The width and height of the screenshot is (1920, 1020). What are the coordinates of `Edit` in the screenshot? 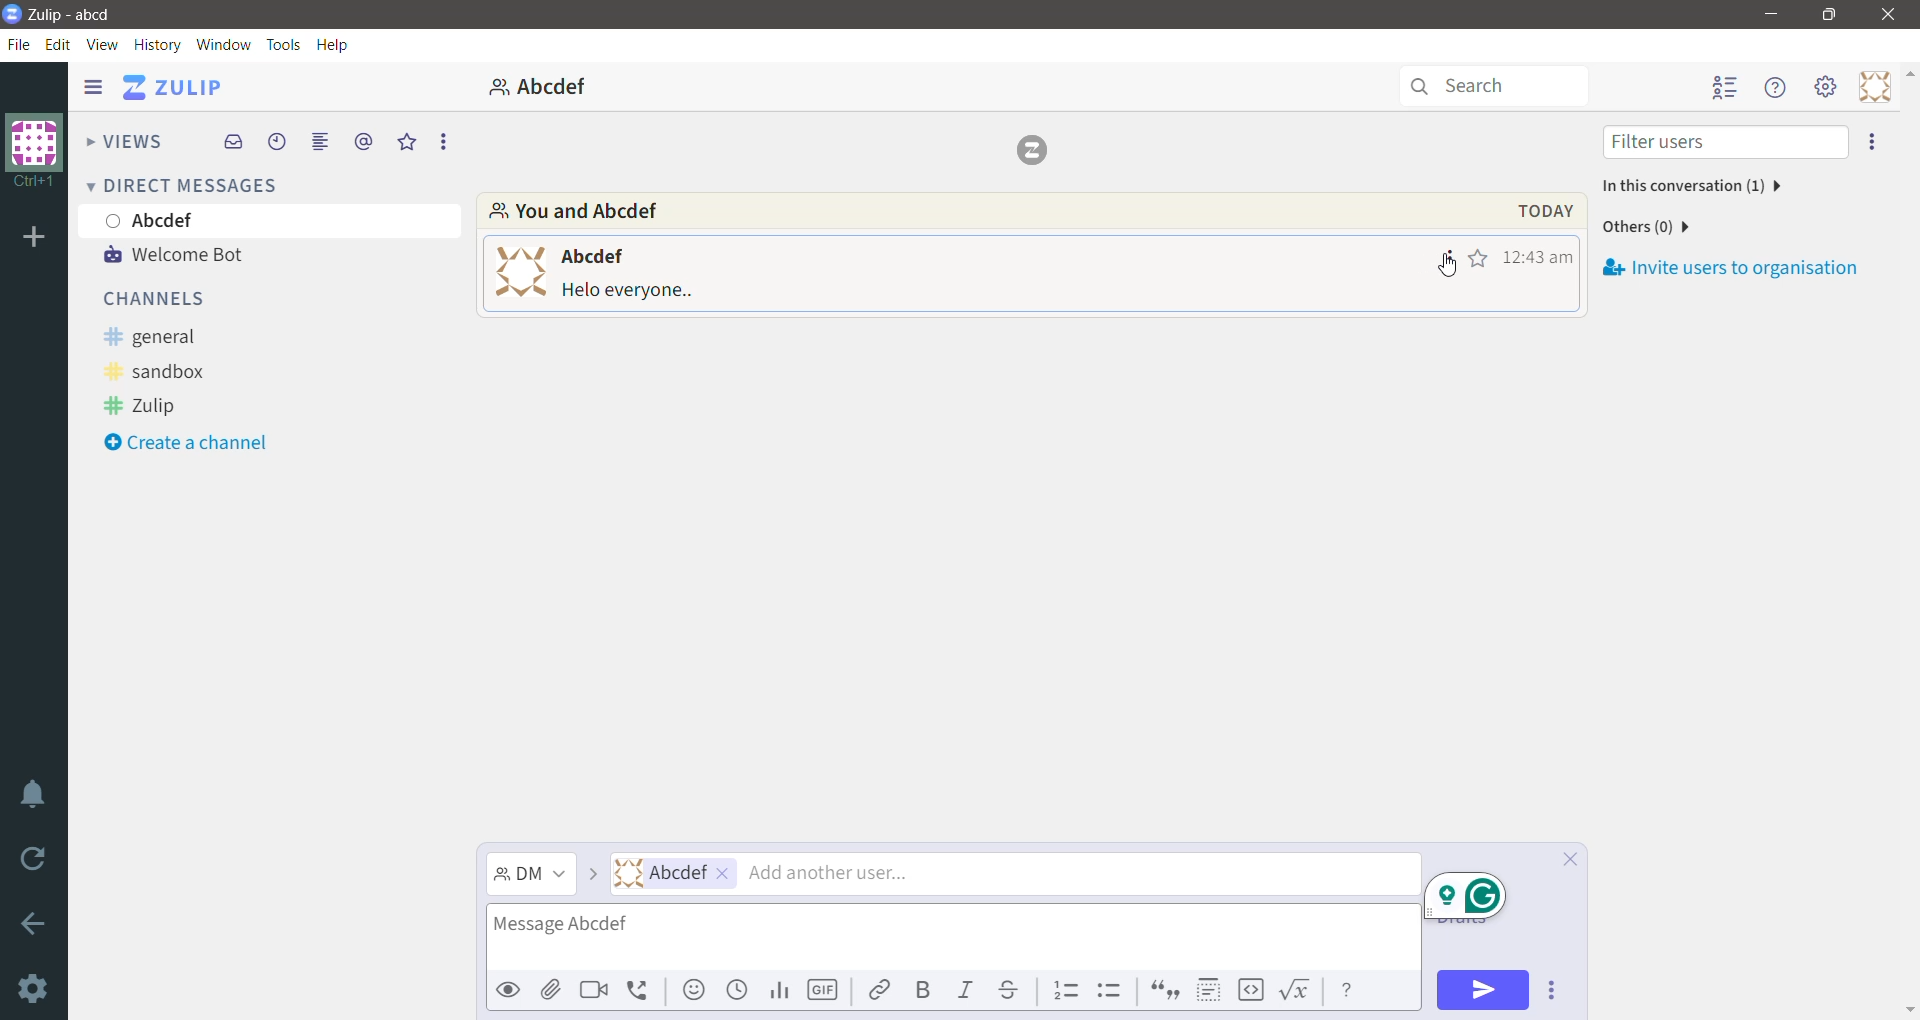 It's located at (61, 45).